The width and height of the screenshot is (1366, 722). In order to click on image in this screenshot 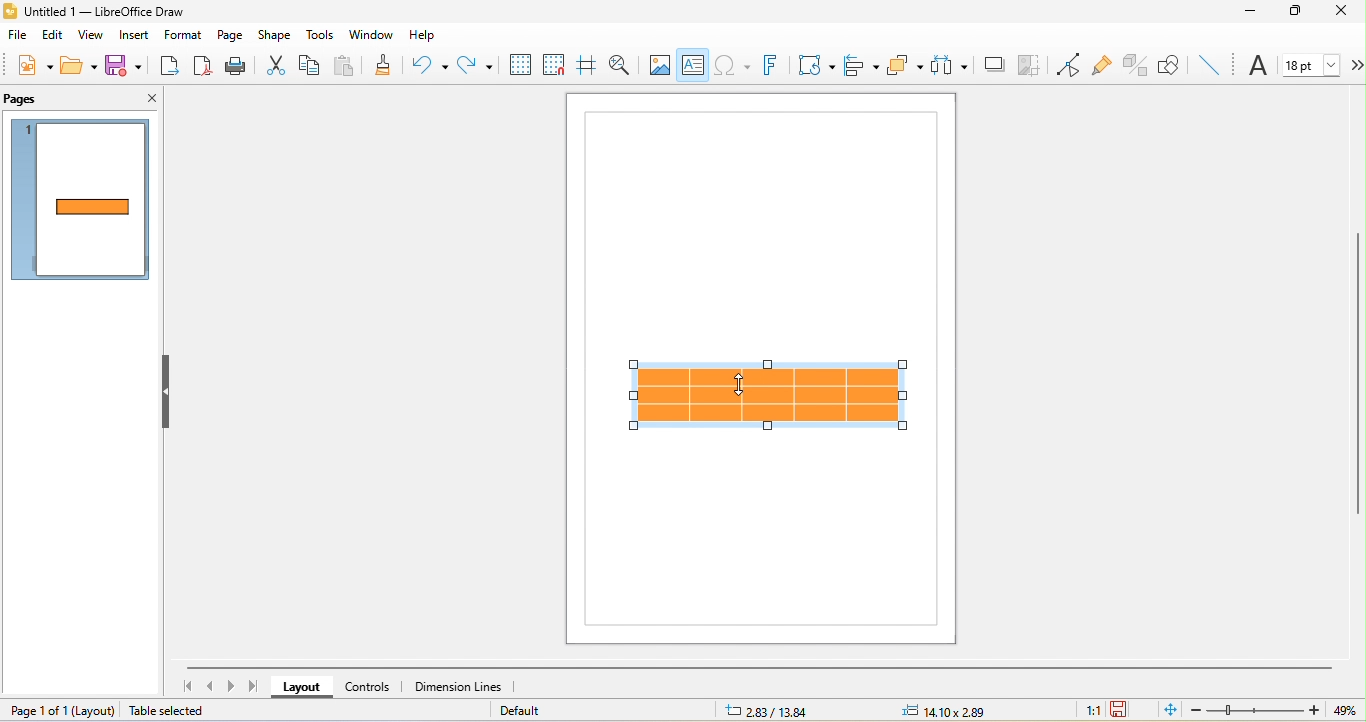, I will do `click(659, 65)`.